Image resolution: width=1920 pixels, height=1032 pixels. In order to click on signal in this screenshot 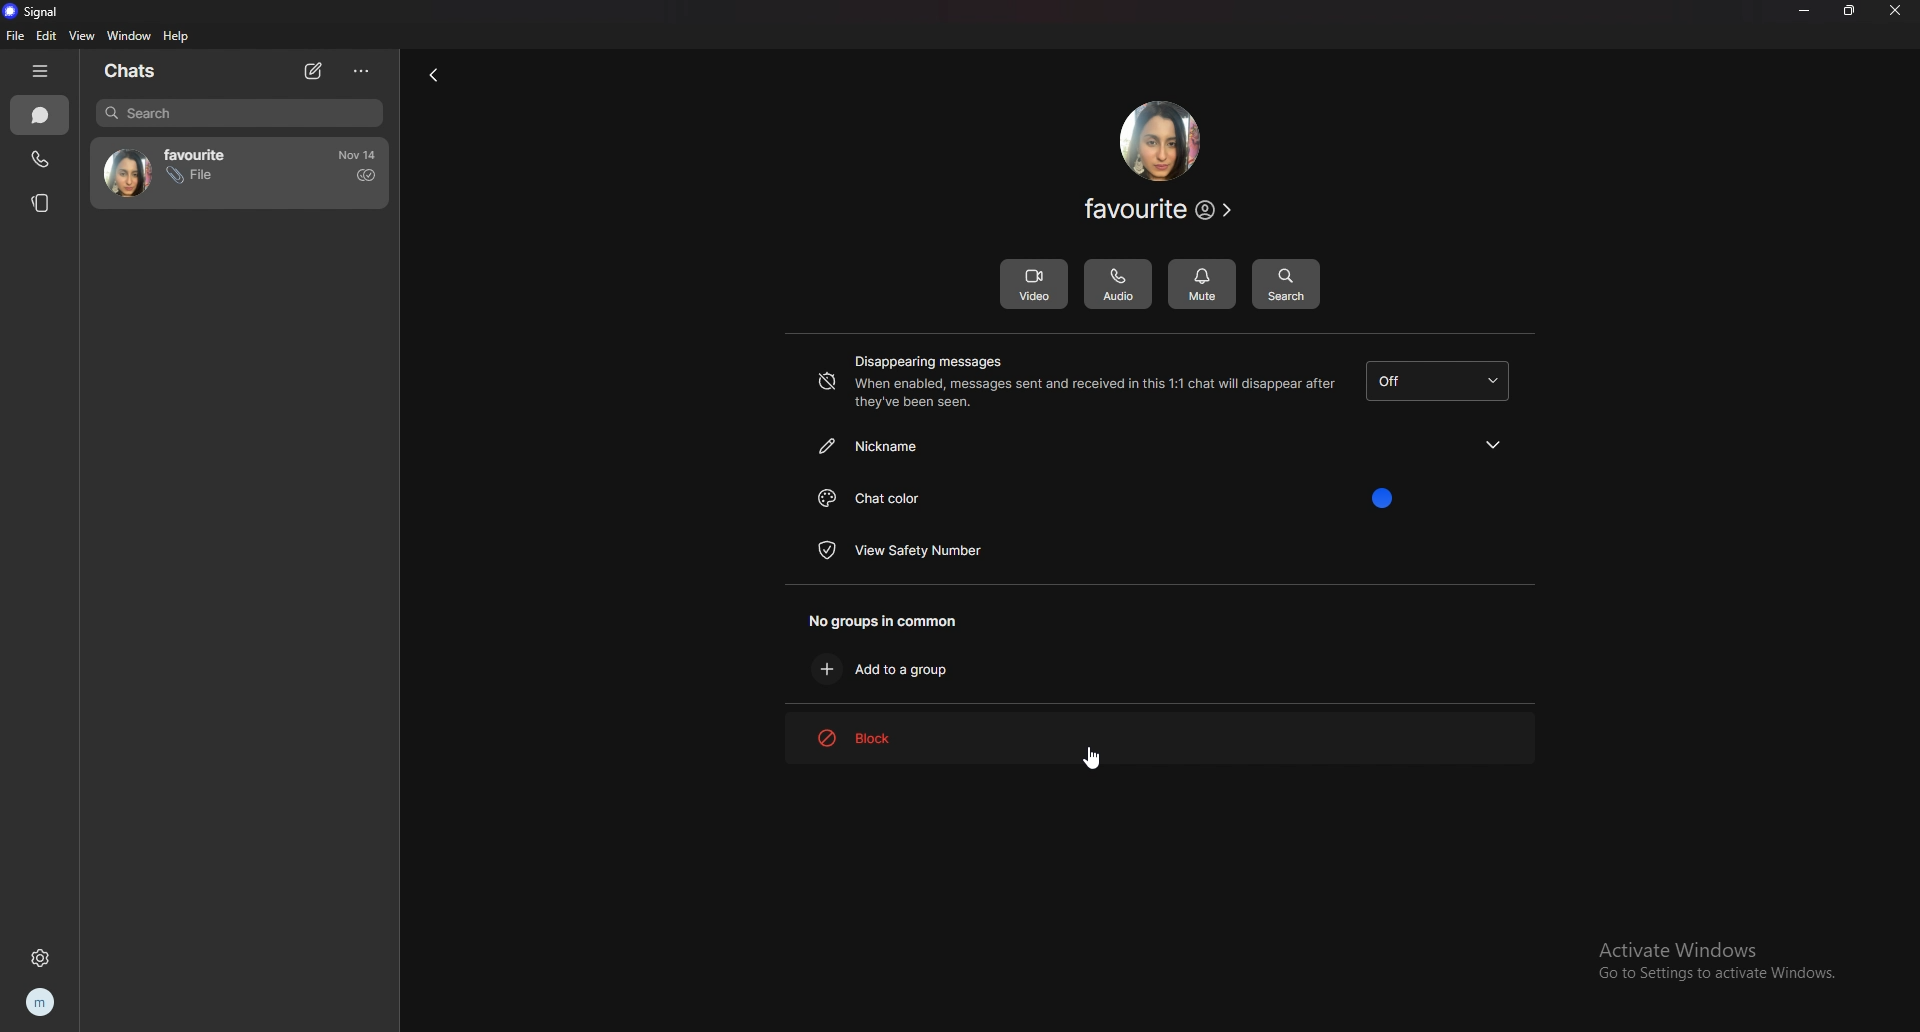, I will do `click(33, 11)`.